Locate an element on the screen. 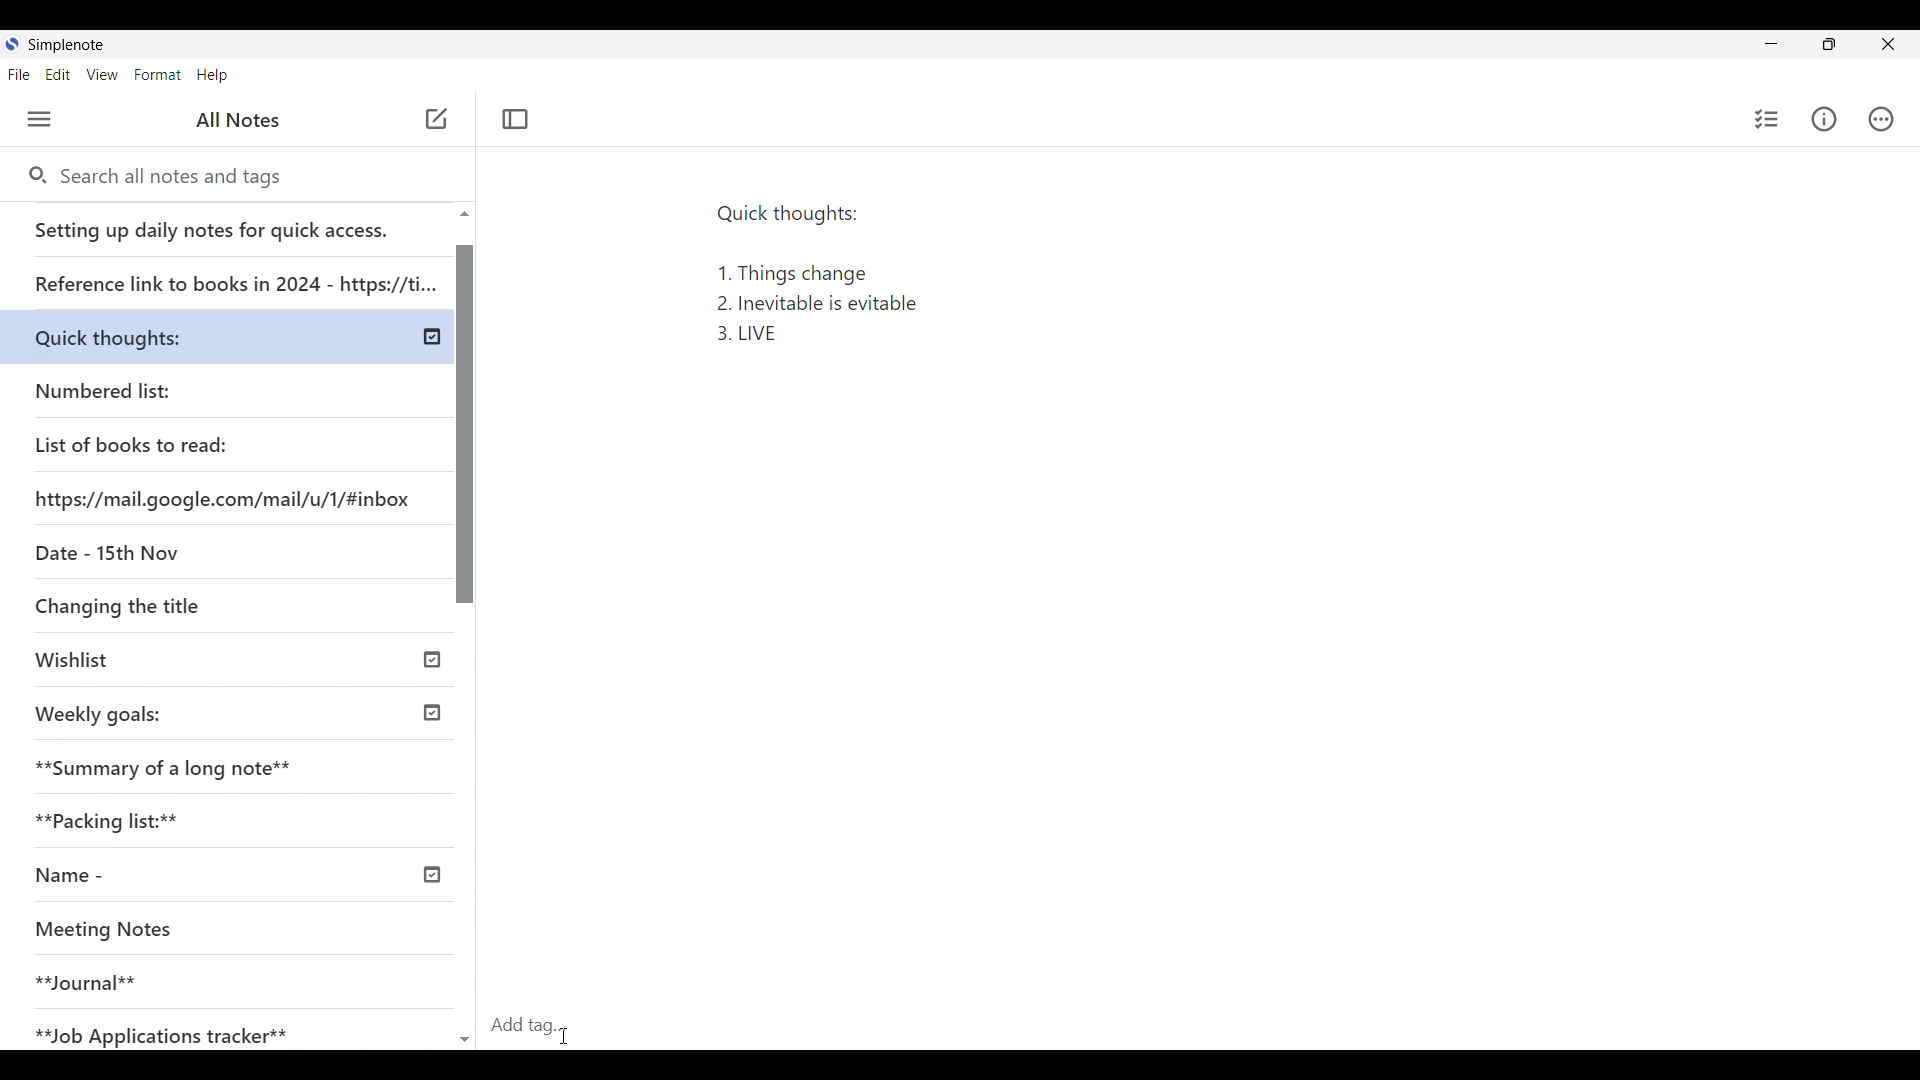 Image resolution: width=1920 pixels, height=1080 pixels. Numbered list is located at coordinates (160, 387).